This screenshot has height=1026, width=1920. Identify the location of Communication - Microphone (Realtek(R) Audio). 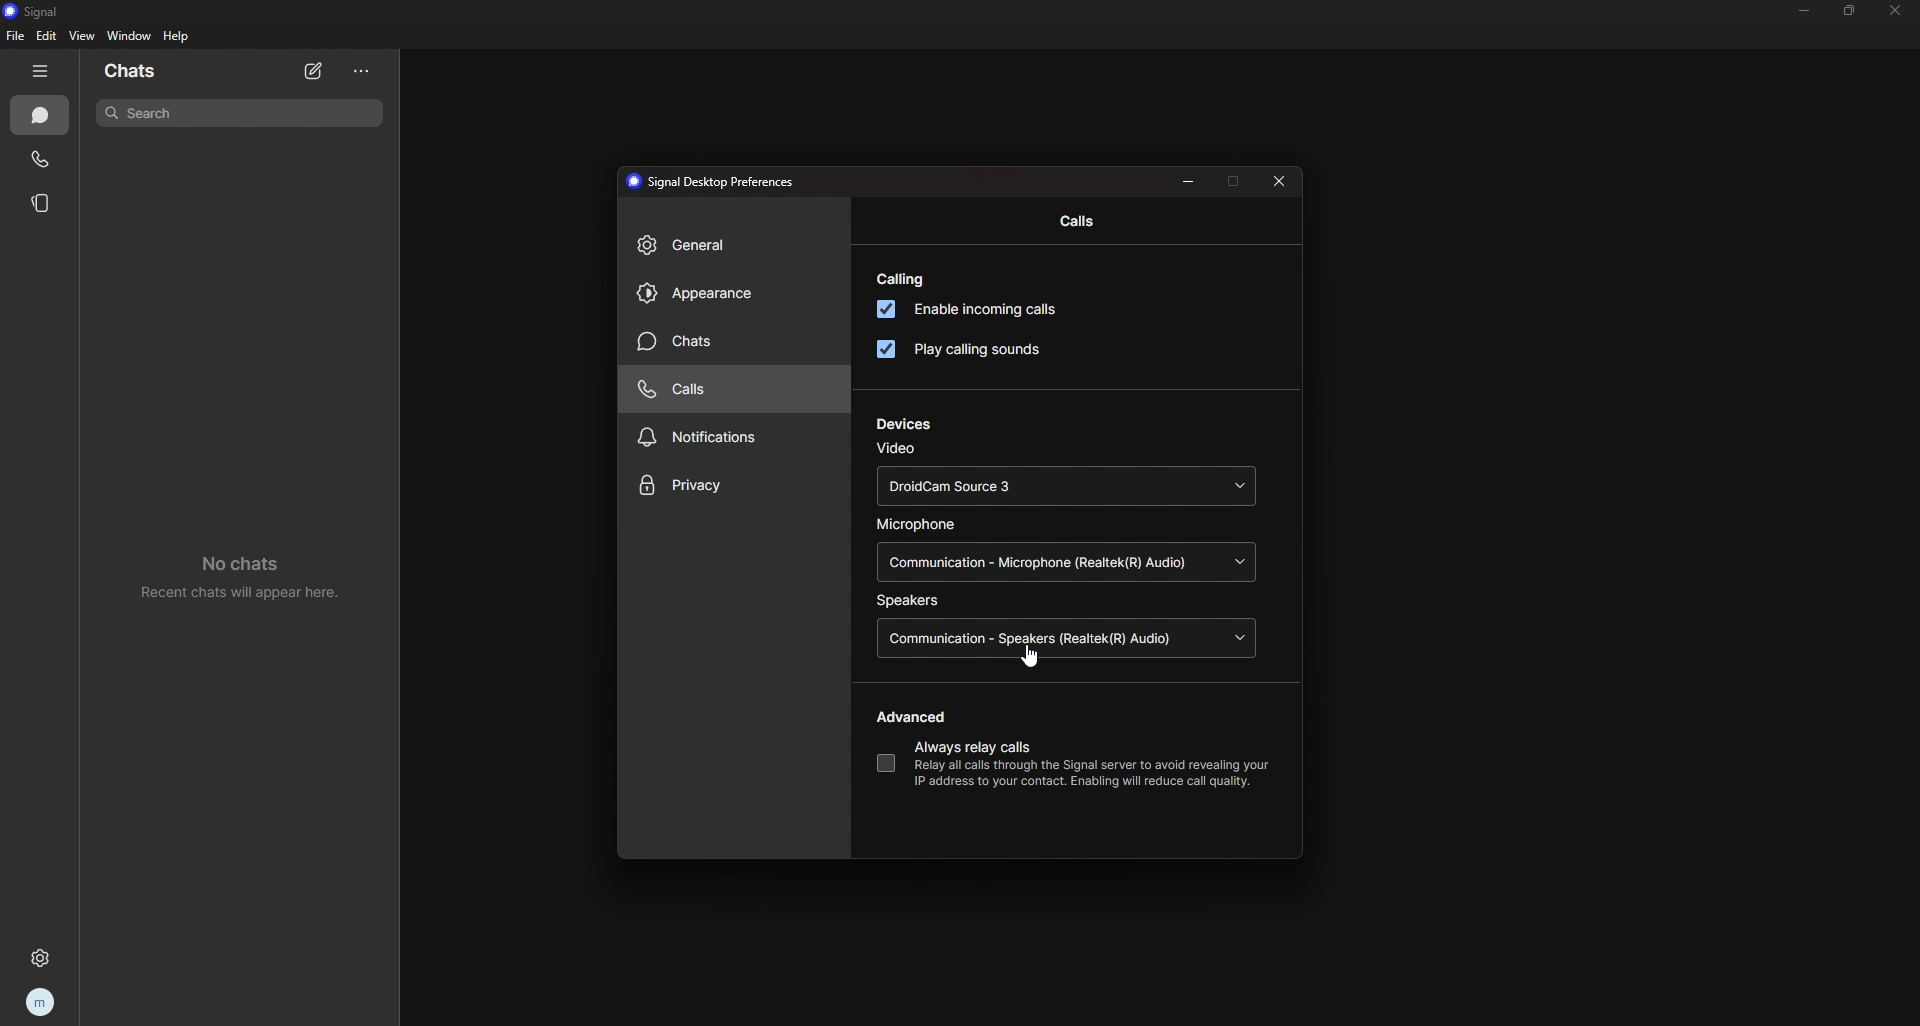
(1063, 561).